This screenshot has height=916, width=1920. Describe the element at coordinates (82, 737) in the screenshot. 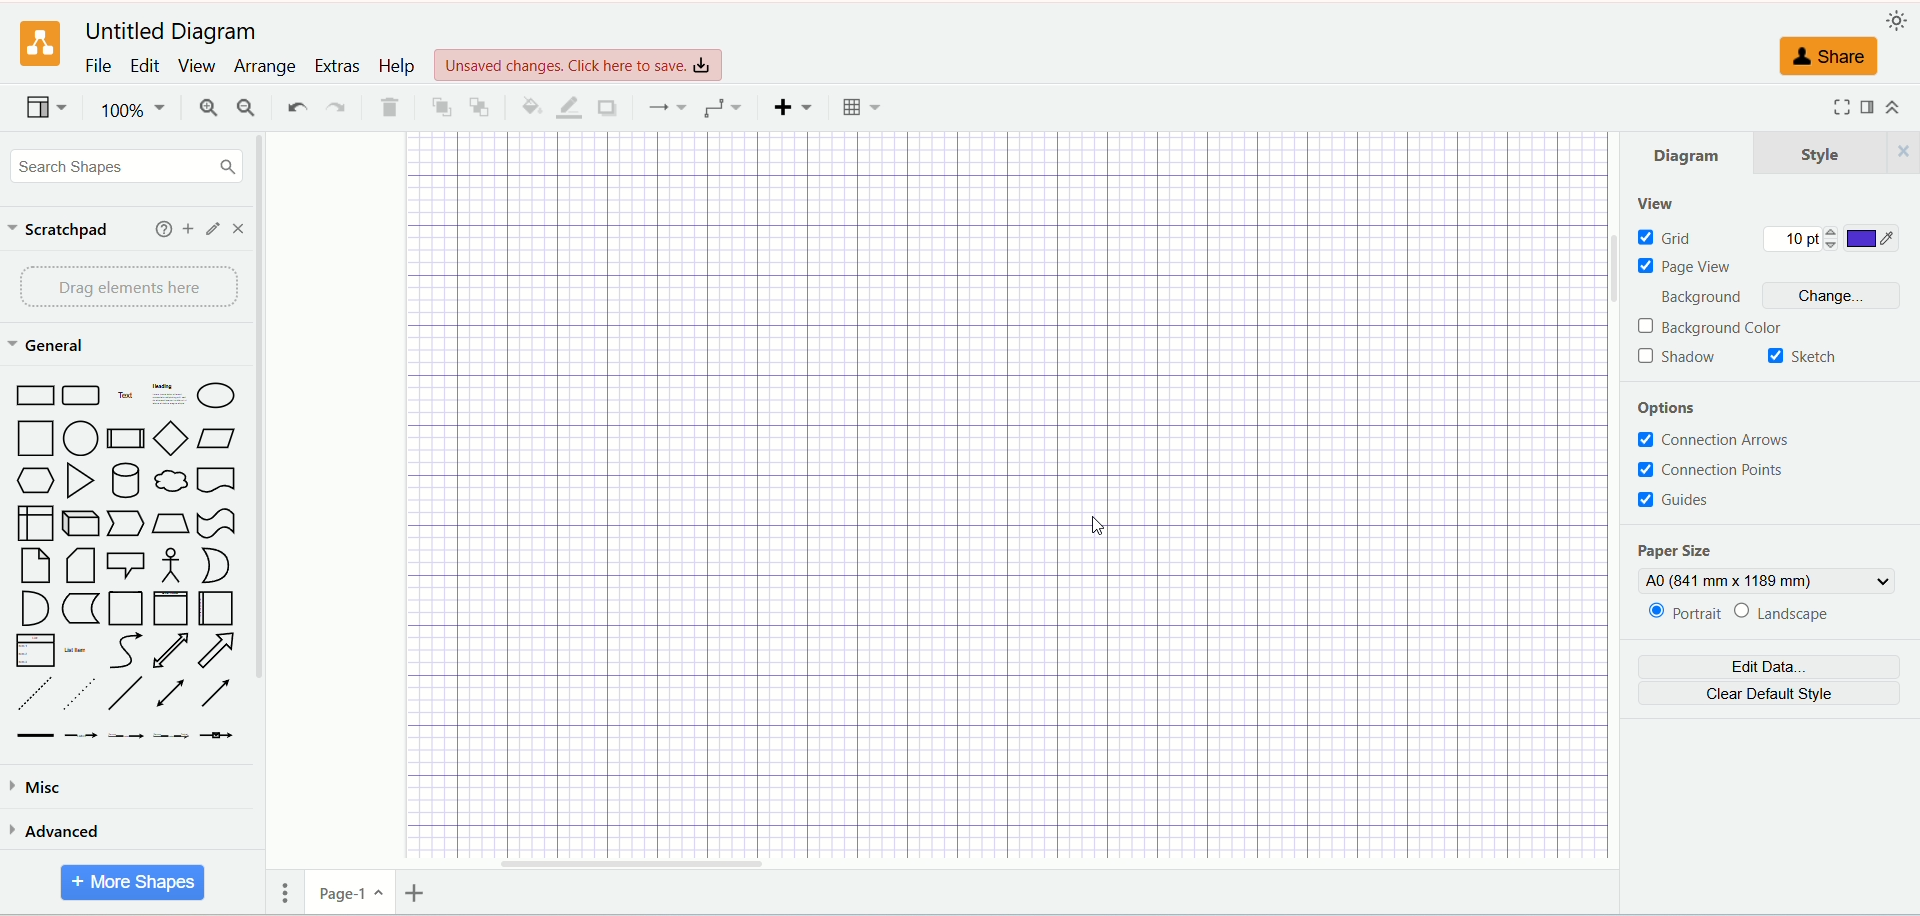

I see `Connector with Label` at that location.